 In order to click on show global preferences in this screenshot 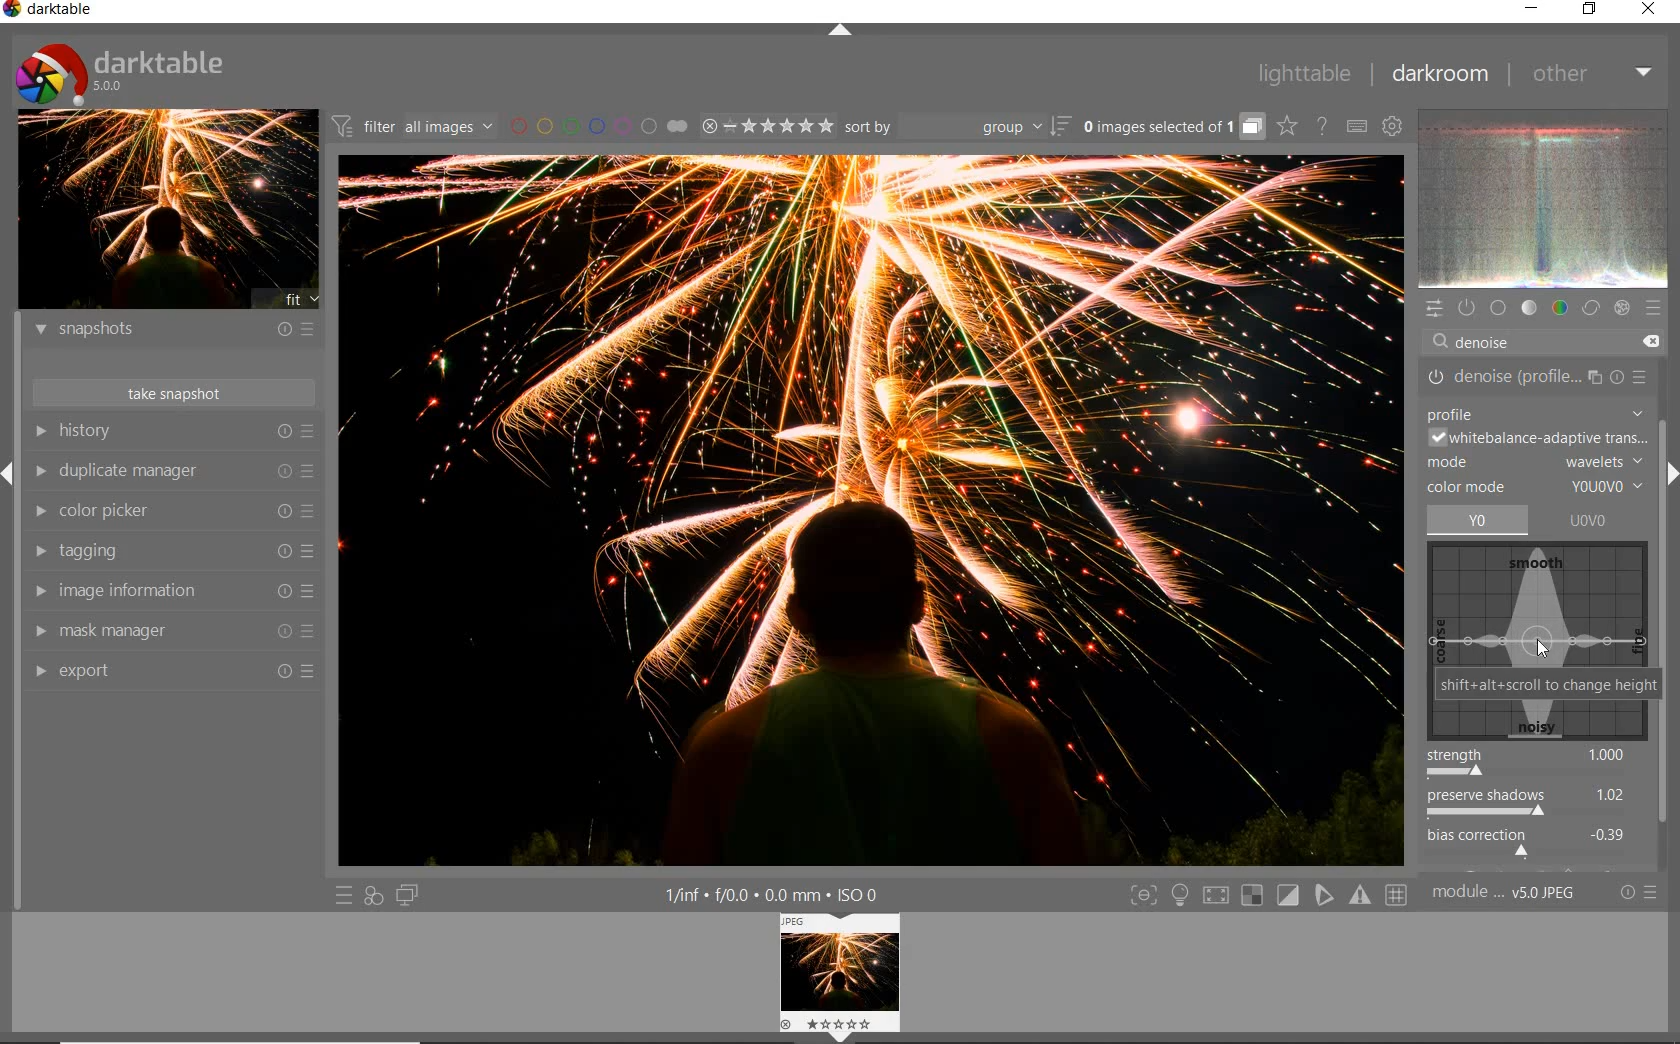, I will do `click(1390, 126)`.